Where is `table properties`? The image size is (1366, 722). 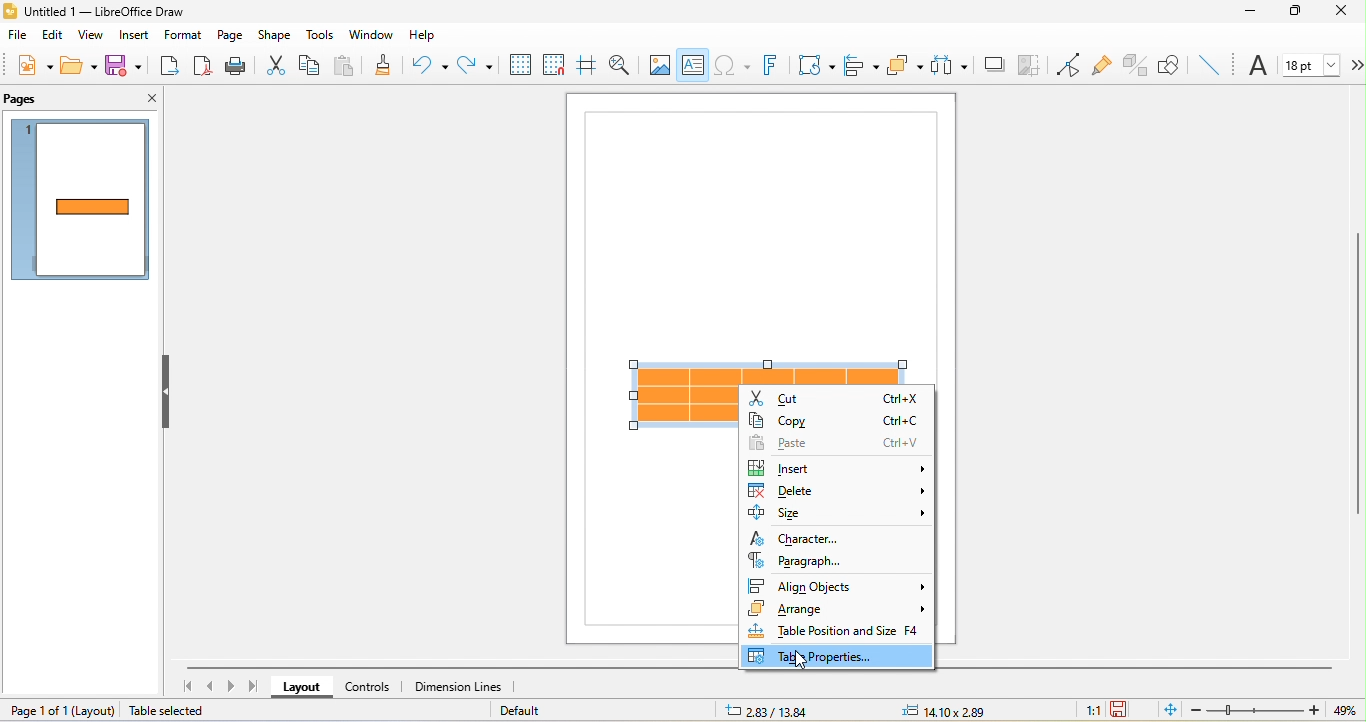 table properties is located at coordinates (838, 658).